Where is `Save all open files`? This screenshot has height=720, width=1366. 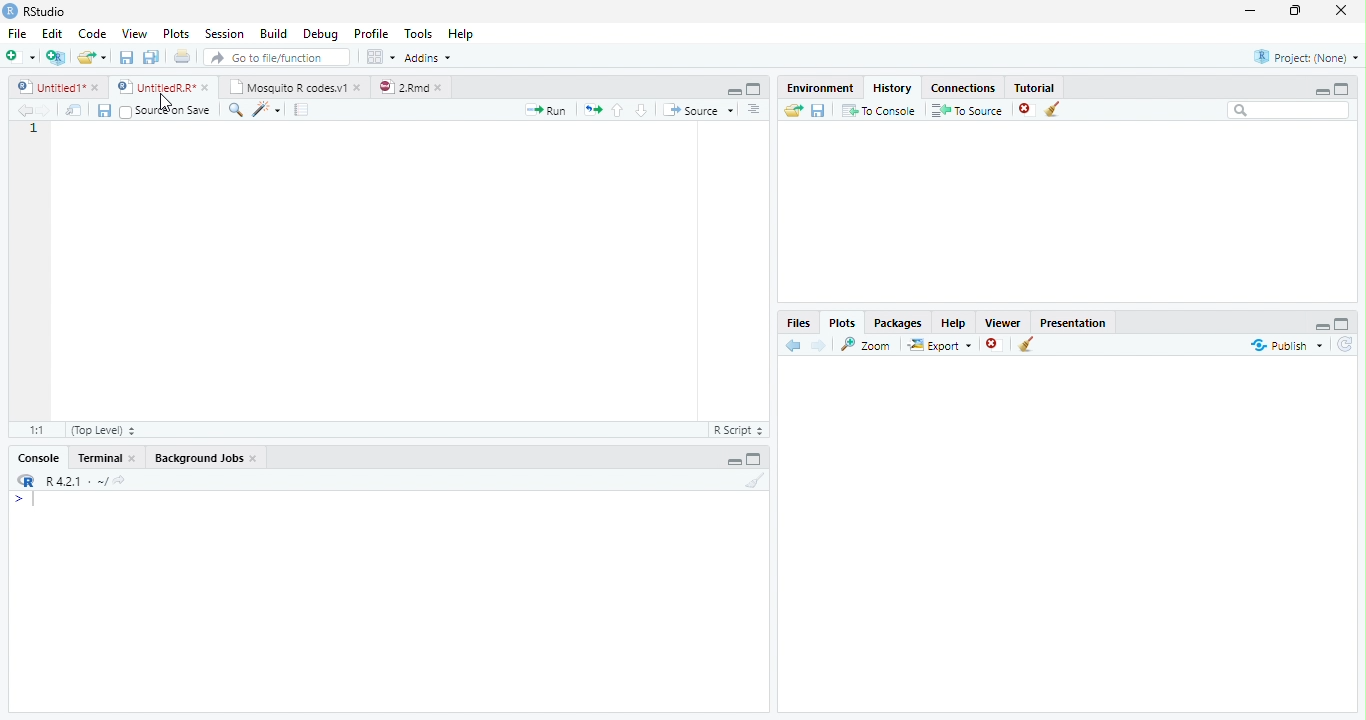
Save all open files is located at coordinates (151, 57).